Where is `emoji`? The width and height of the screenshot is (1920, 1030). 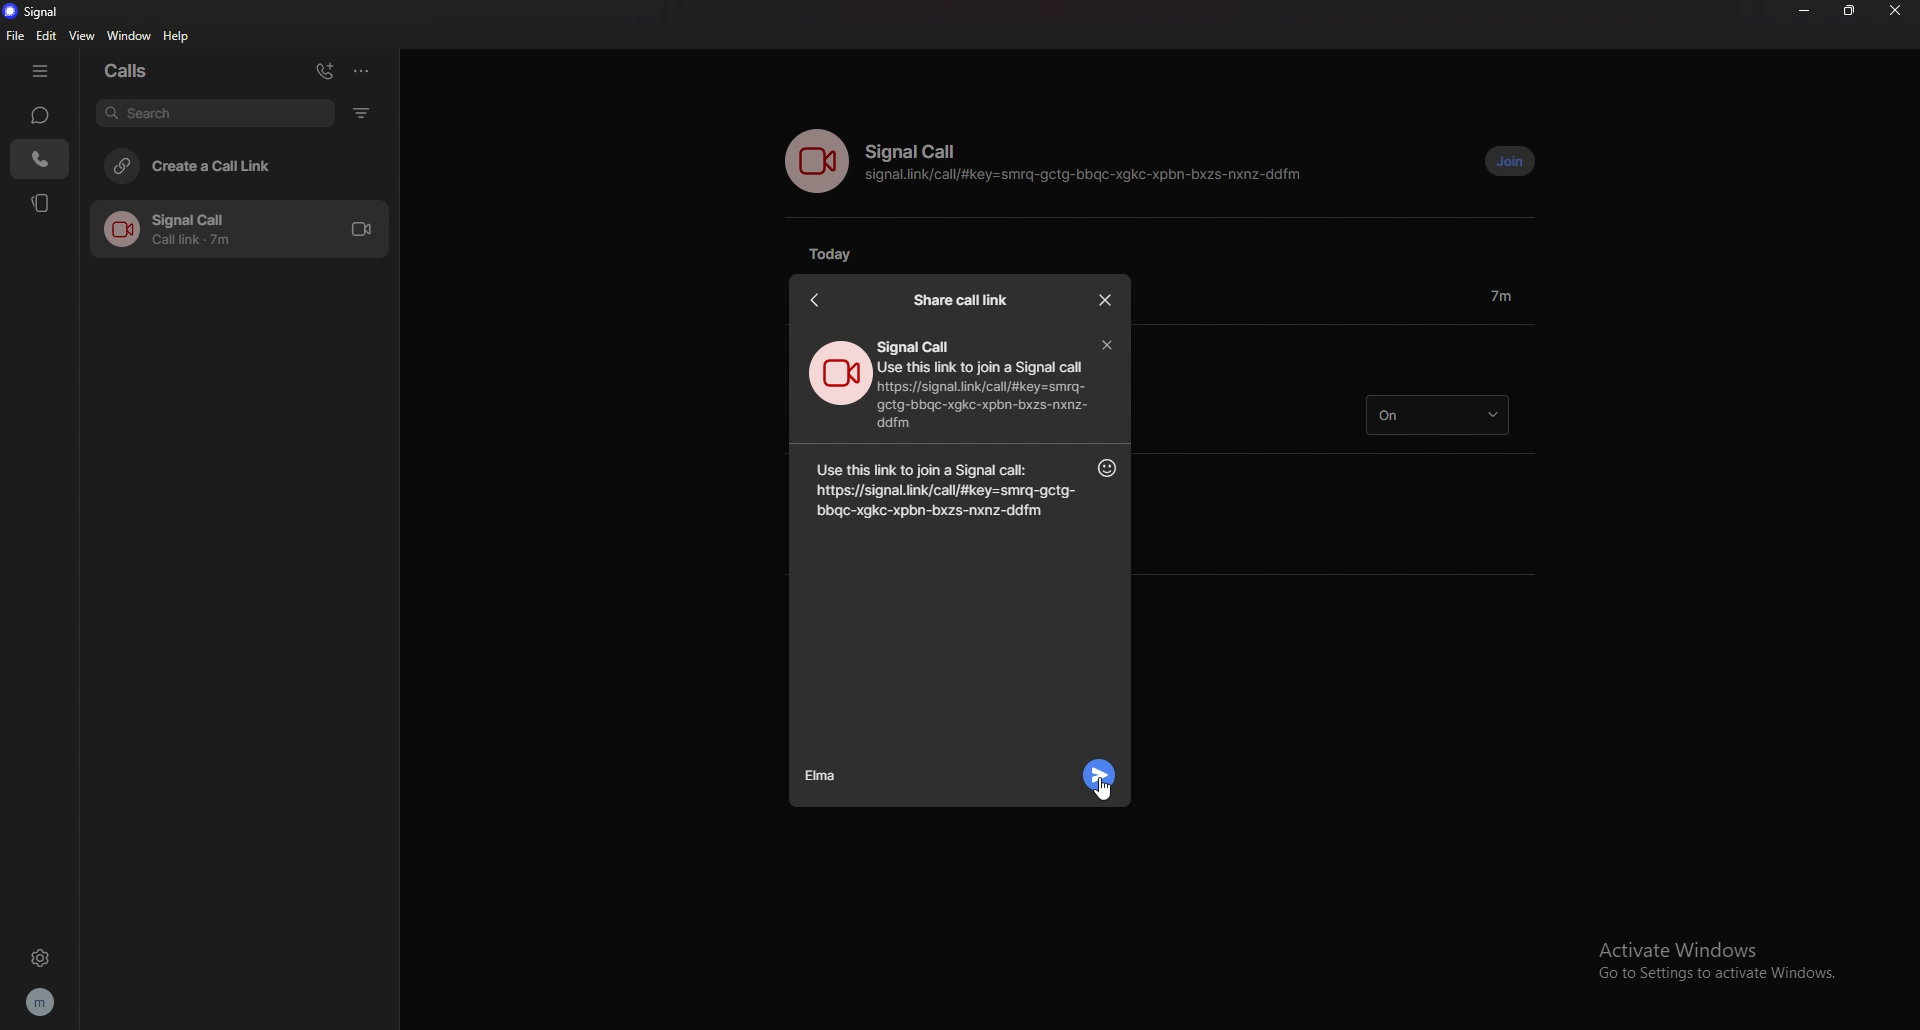 emoji is located at coordinates (1106, 469).